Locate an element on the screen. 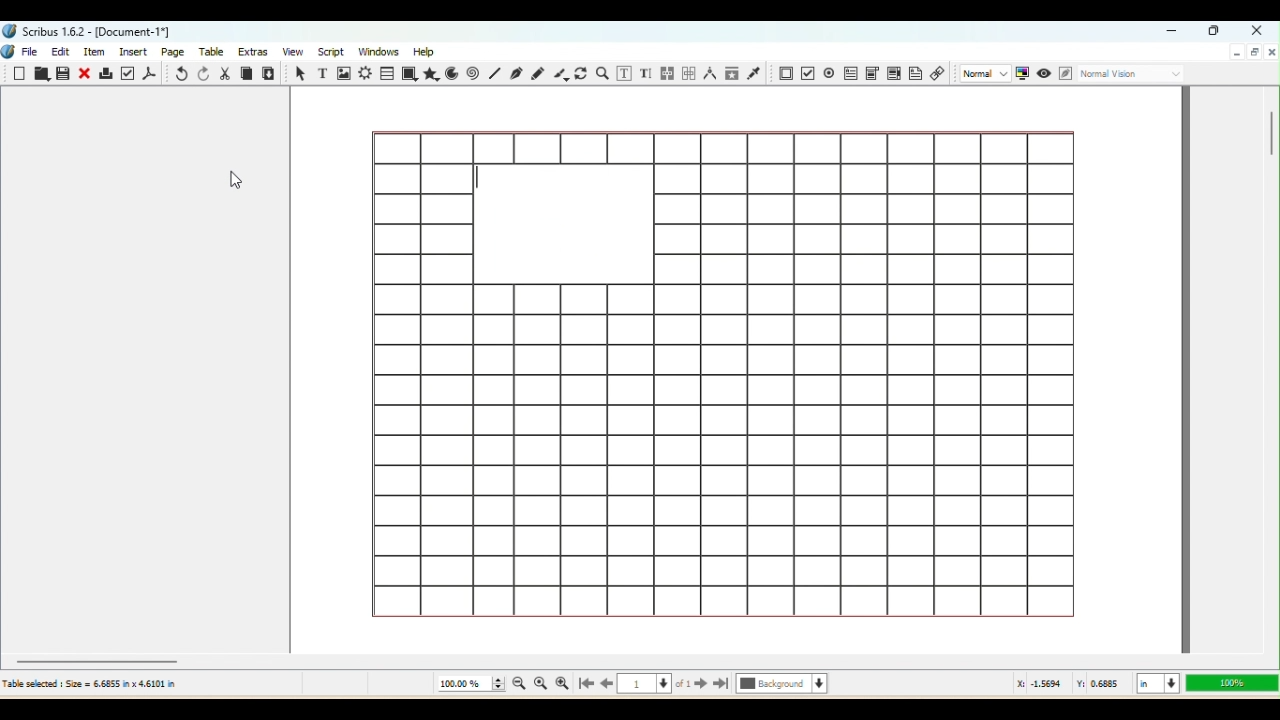 This screenshot has width=1280, height=720. Script is located at coordinates (330, 52).